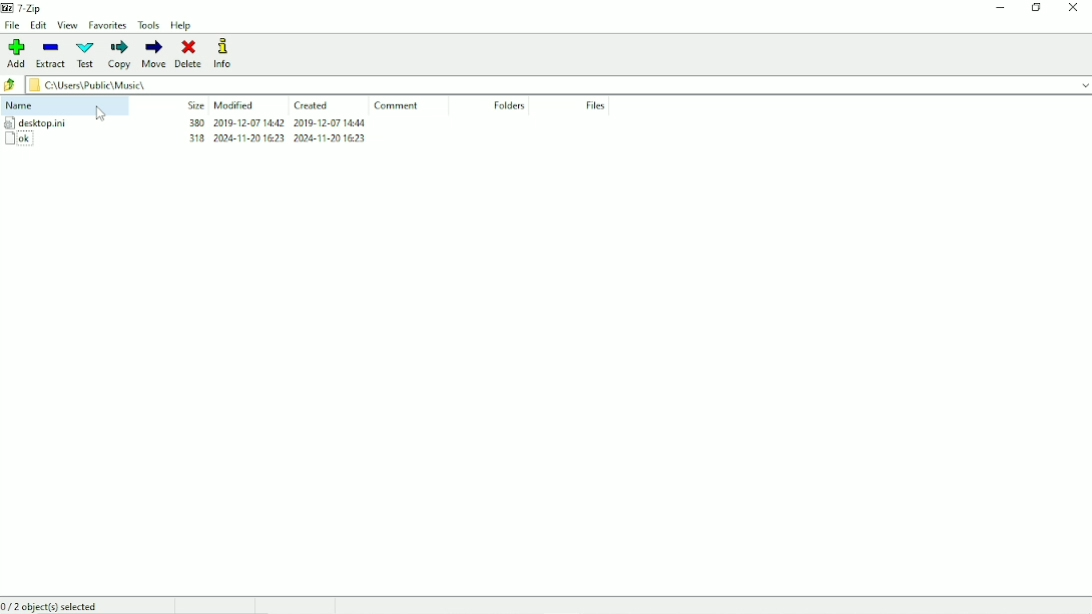 Image resolution: width=1092 pixels, height=614 pixels. What do you see at coordinates (1035, 8) in the screenshot?
I see `Restore down` at bounding box center [1035, 8].